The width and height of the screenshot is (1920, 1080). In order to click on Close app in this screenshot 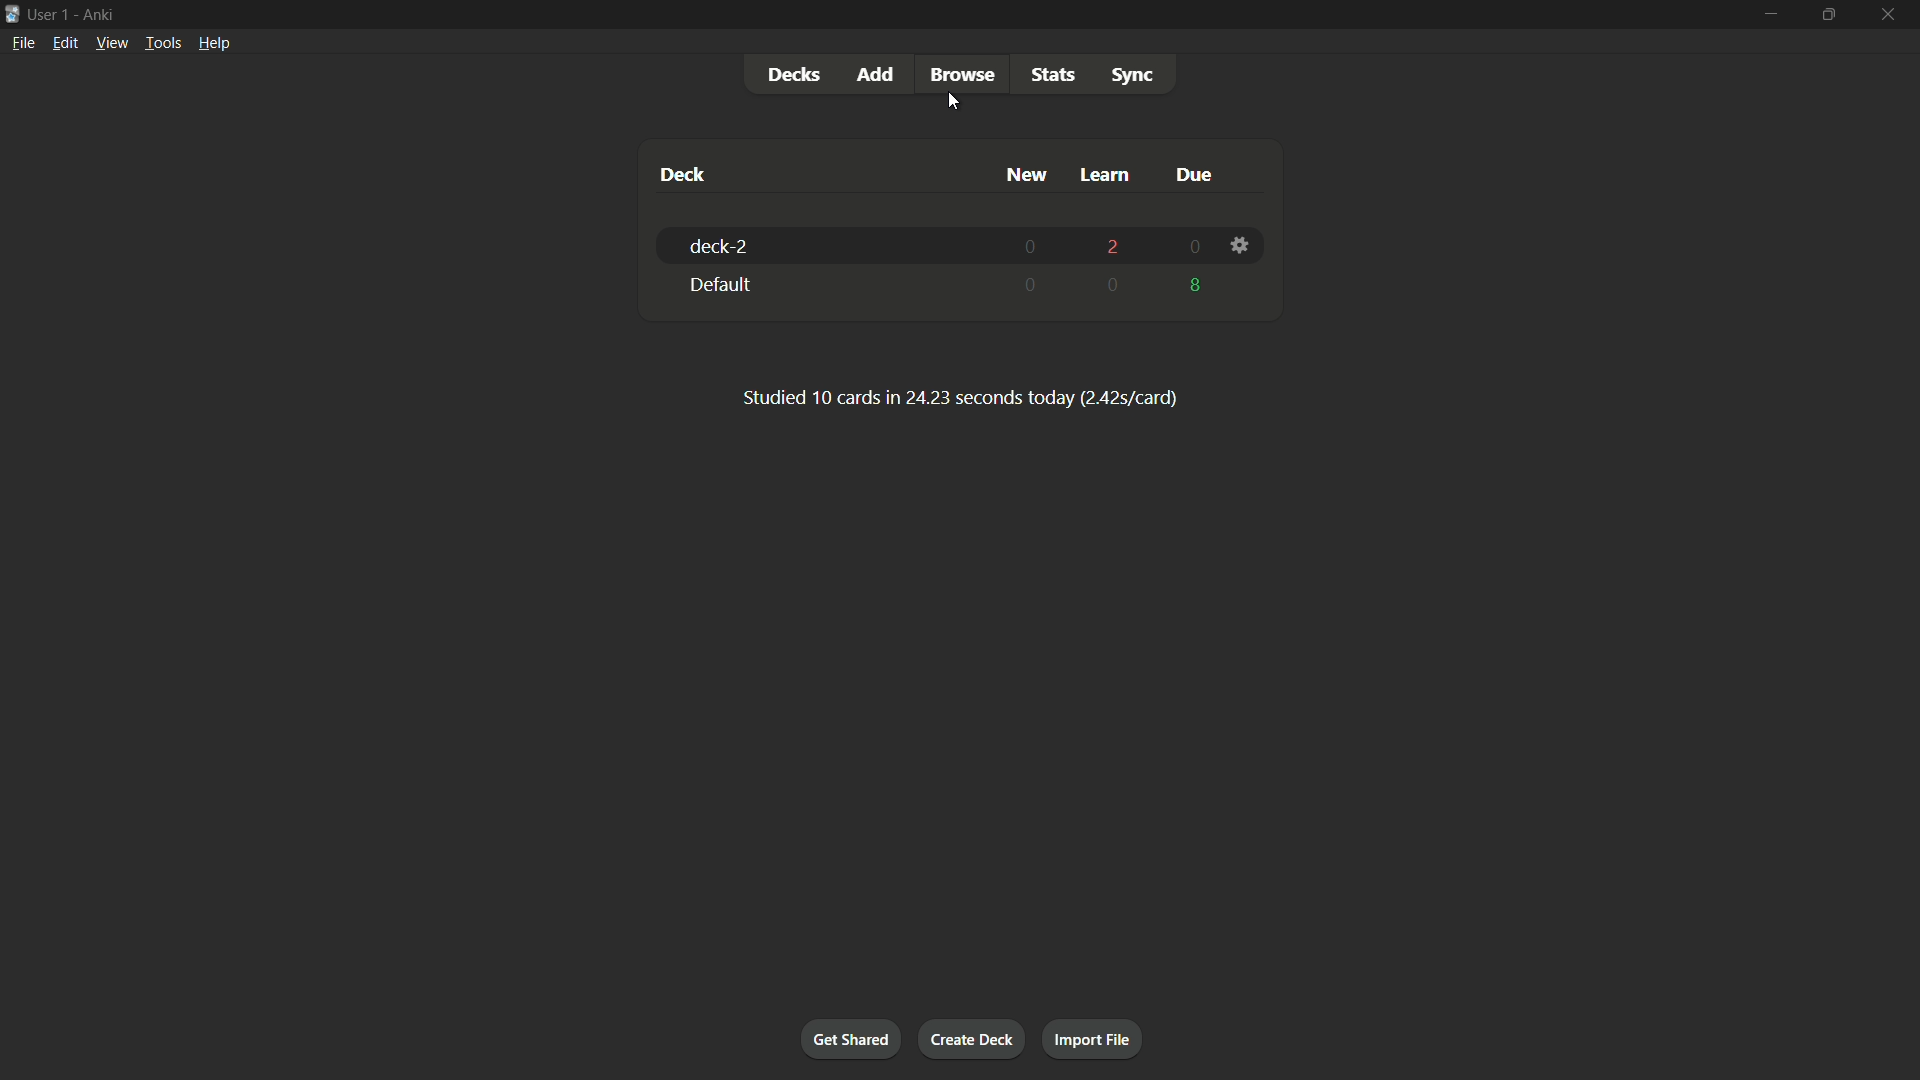, I will do `click(1894, 14)`.